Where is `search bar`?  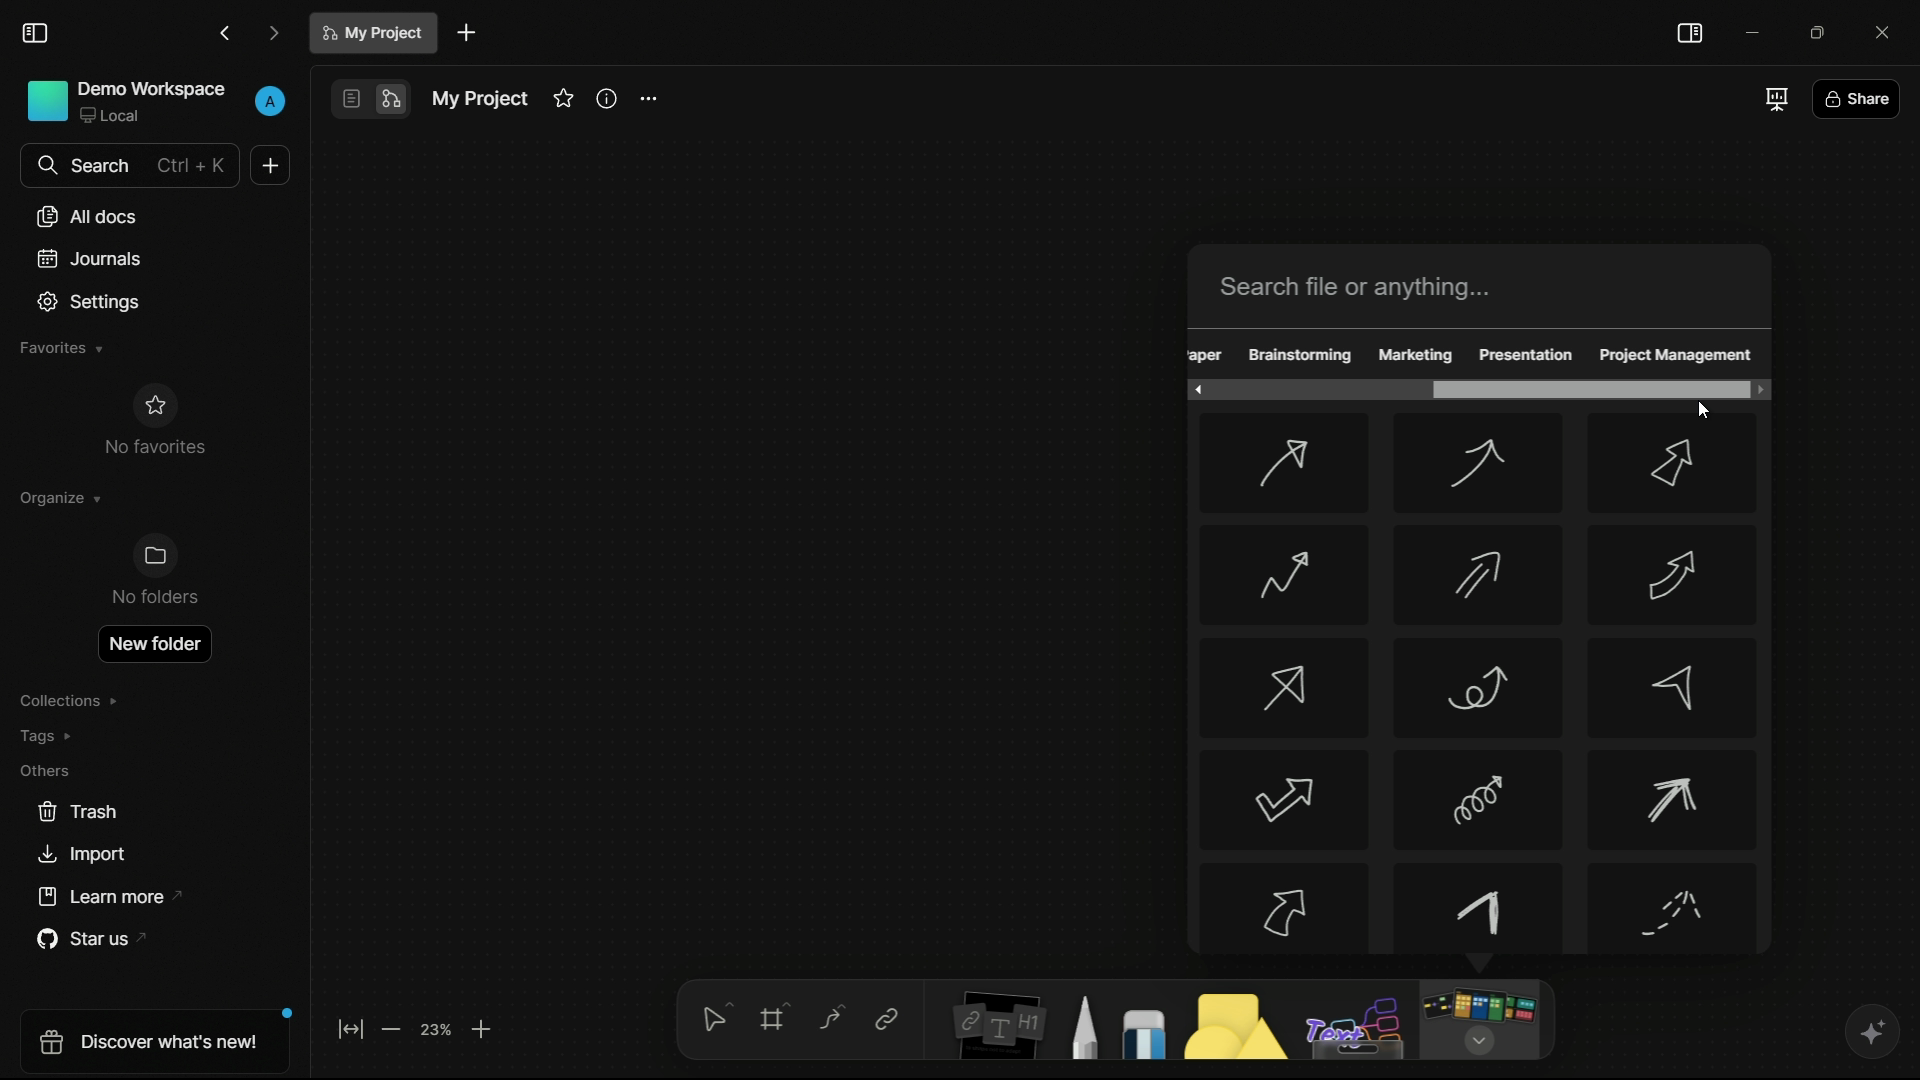
search bar is located at coordinates (128, 165).